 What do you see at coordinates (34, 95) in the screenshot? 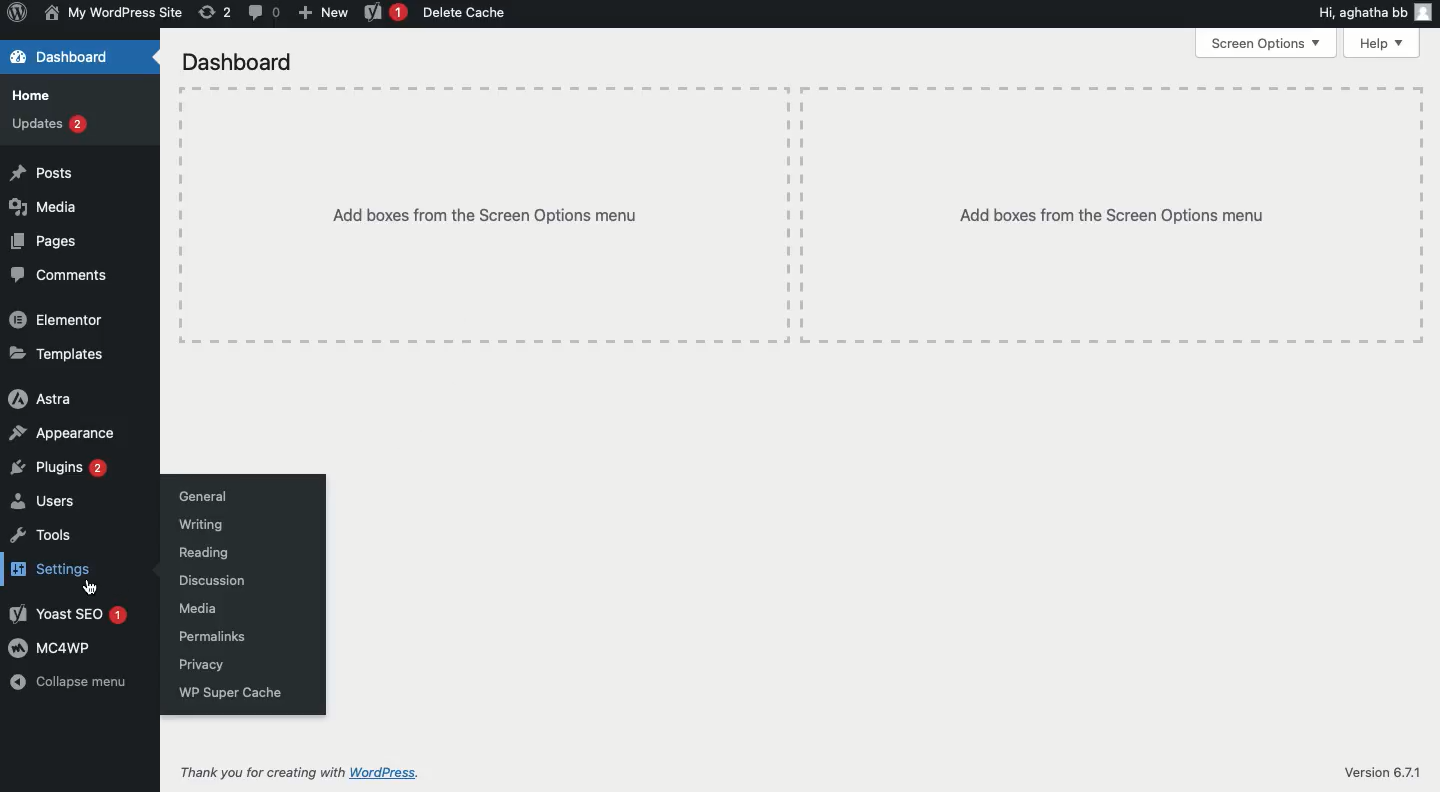
I see `Home` at bounding box center [34, 95].